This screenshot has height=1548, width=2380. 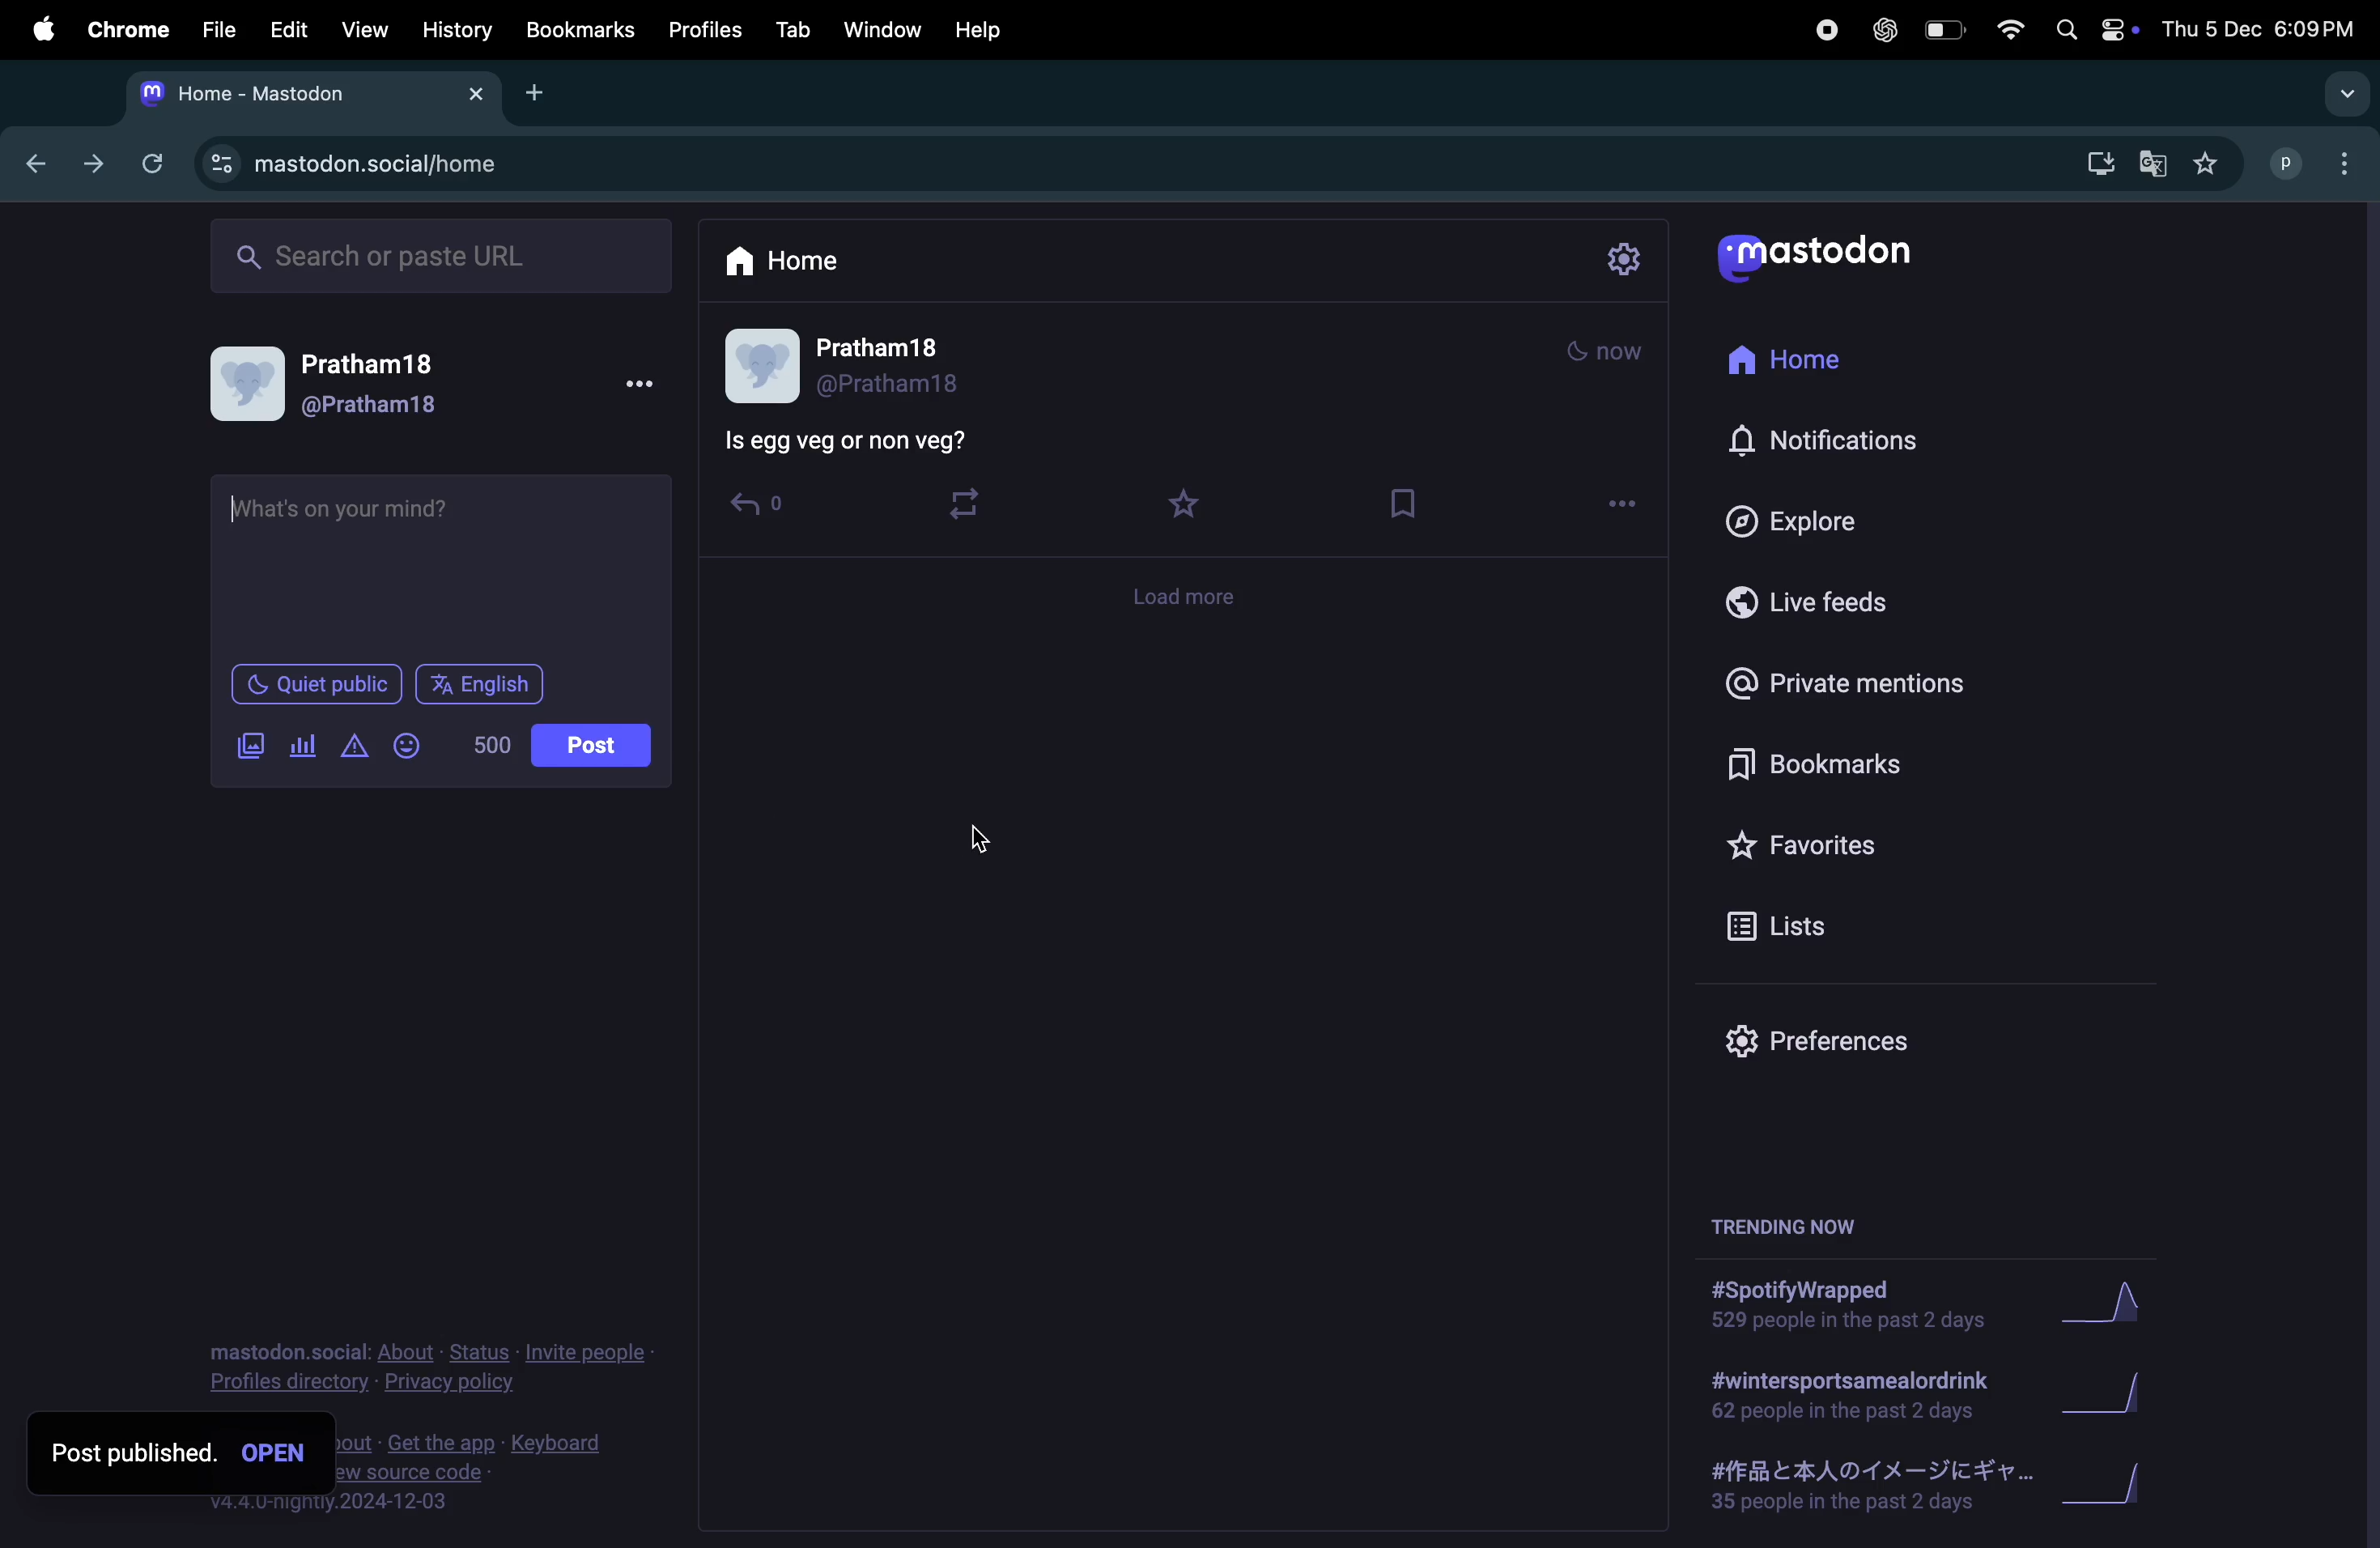 I want to click on settings, so click(x=1622, y=262).